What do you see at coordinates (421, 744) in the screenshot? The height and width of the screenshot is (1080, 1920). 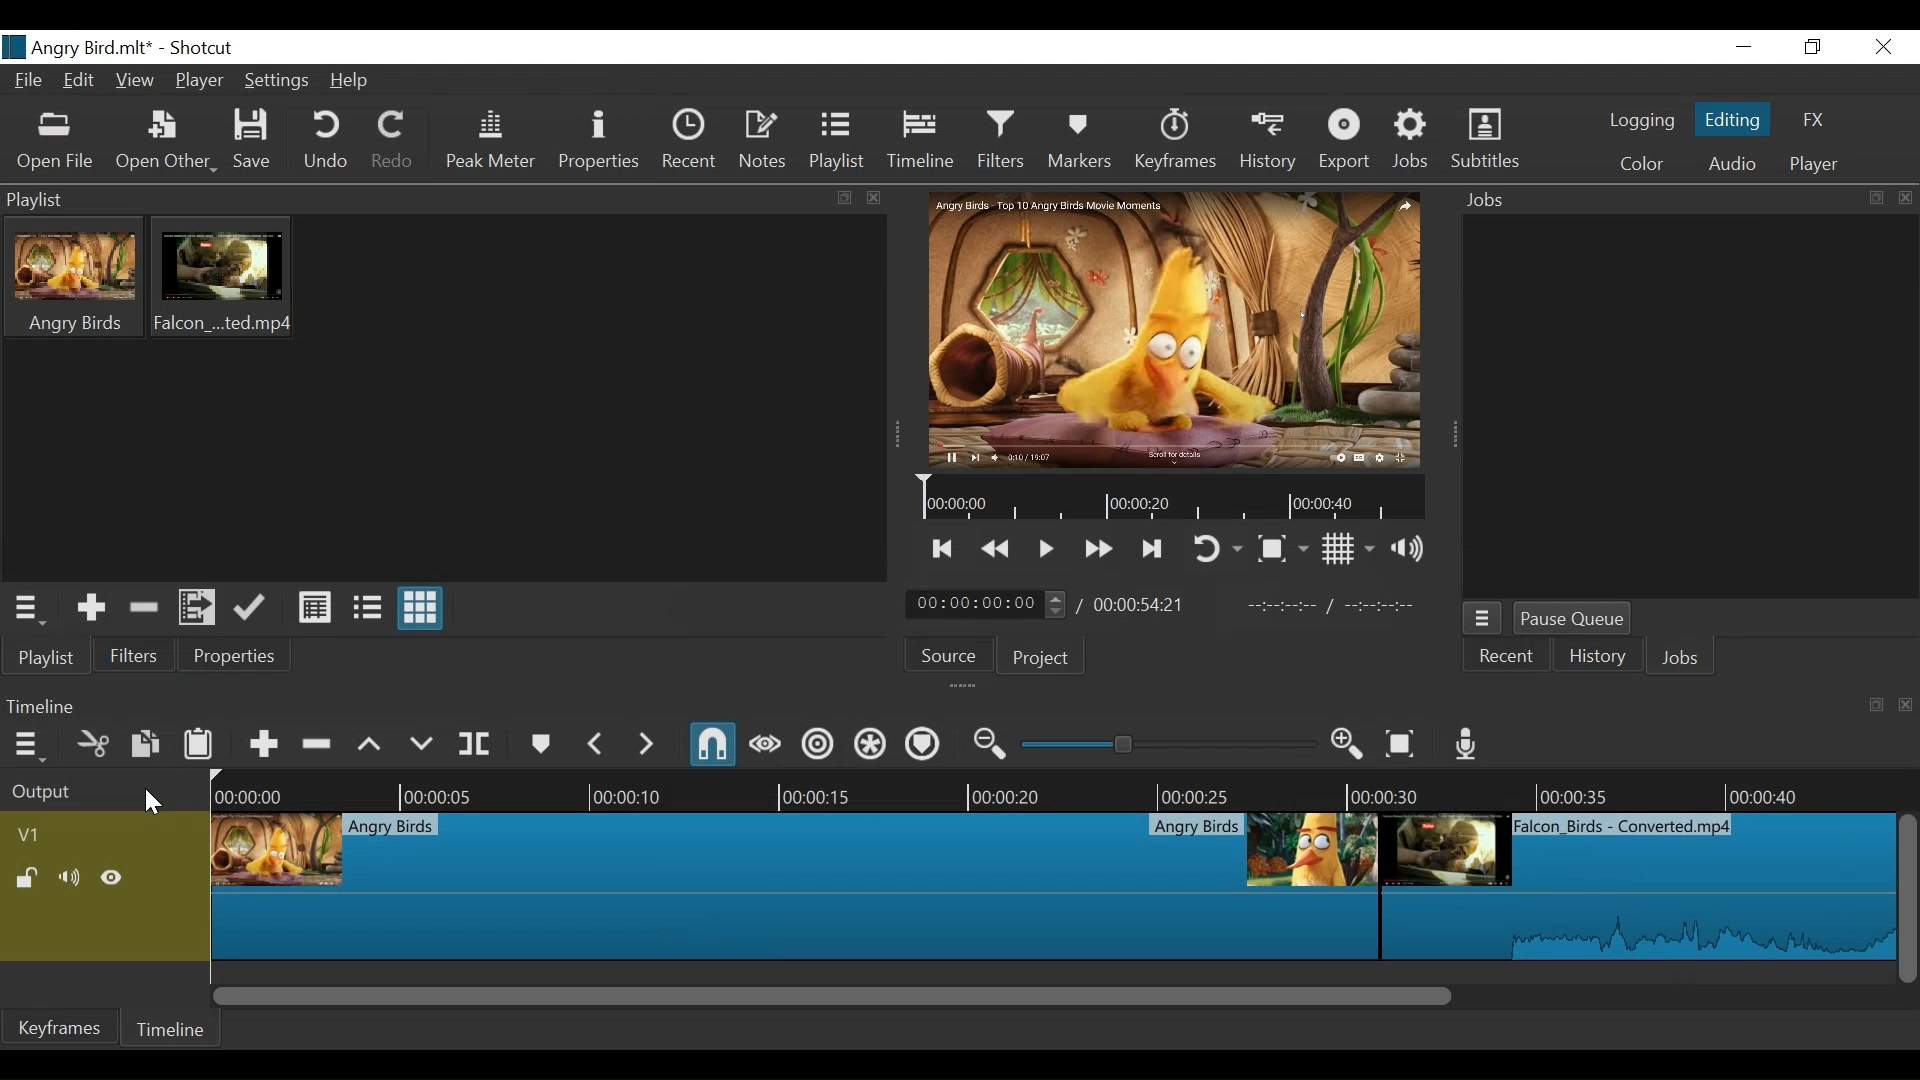 I see `Overwrite` at bounding box center [421, 744].